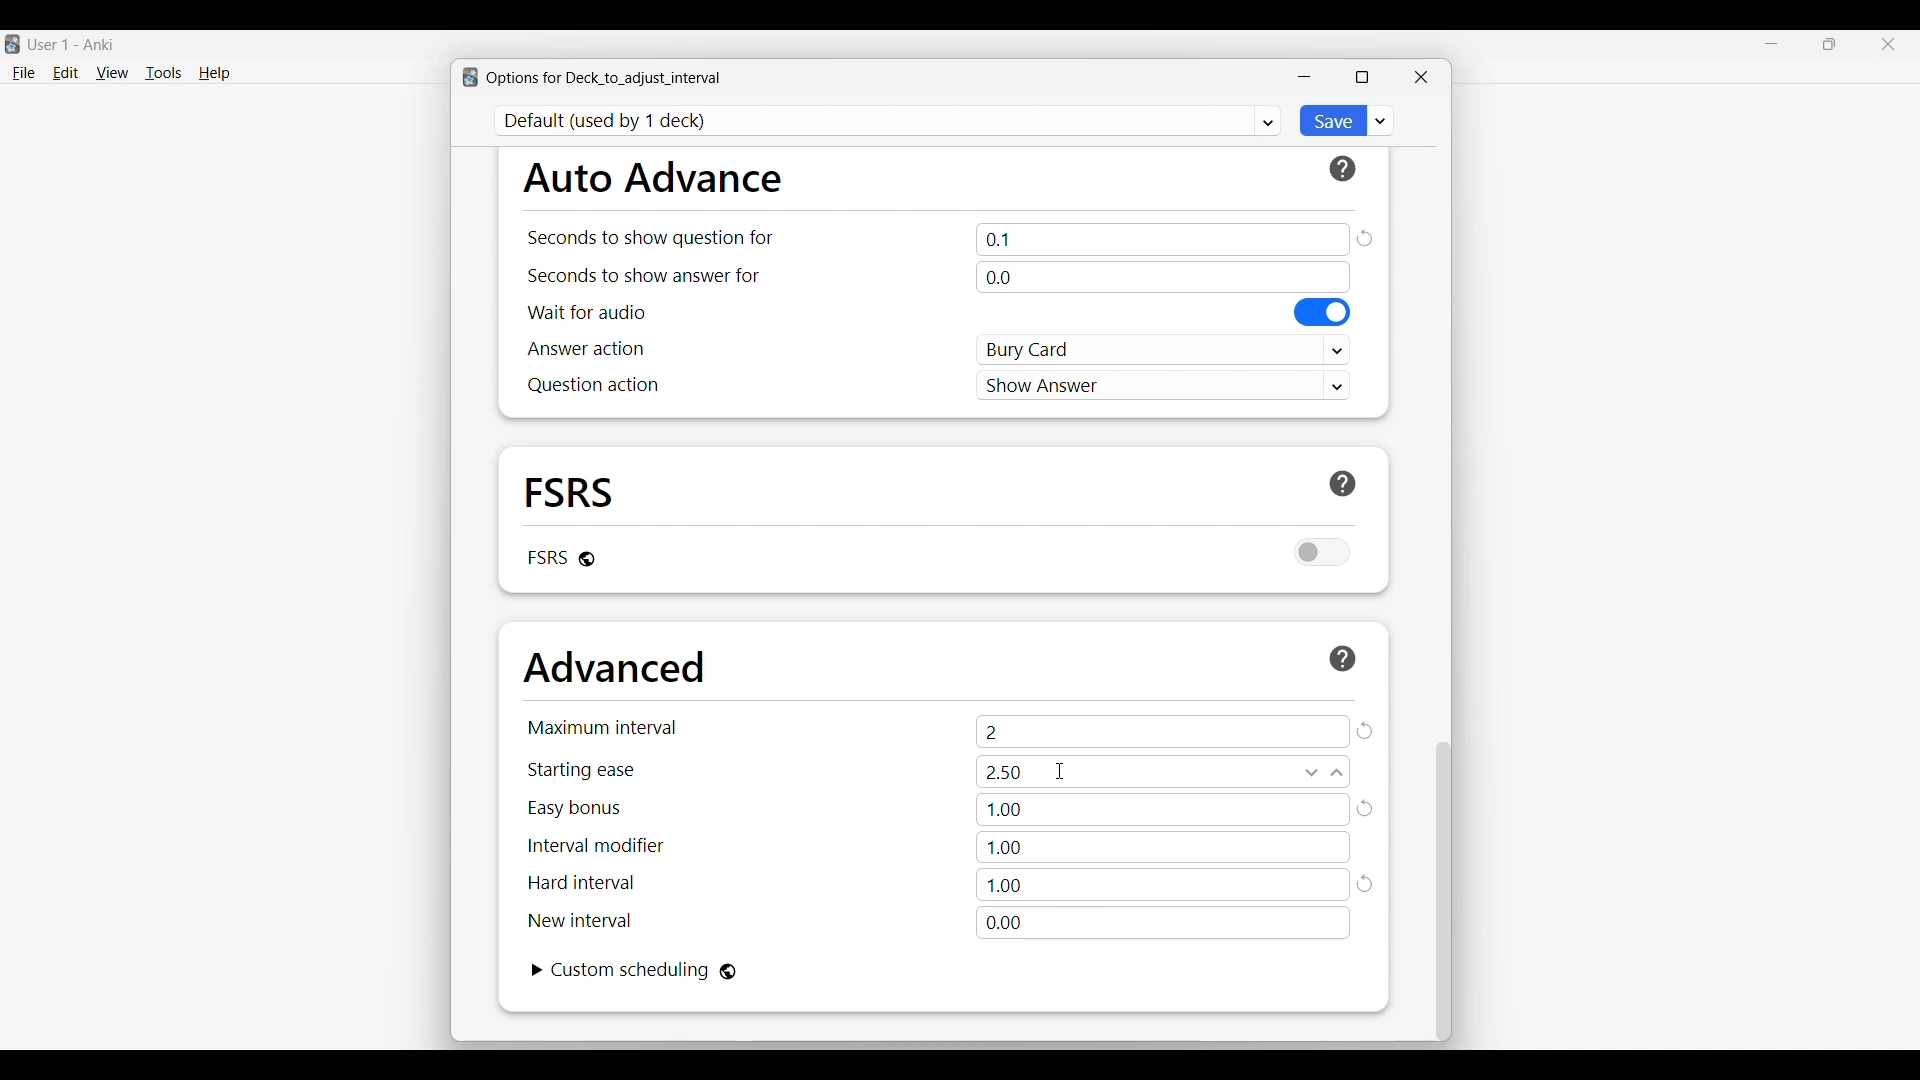  What do you see at coordinates (1163, 772) in the screenshot?
I see `2.50` at bounding box center [1163, 772].